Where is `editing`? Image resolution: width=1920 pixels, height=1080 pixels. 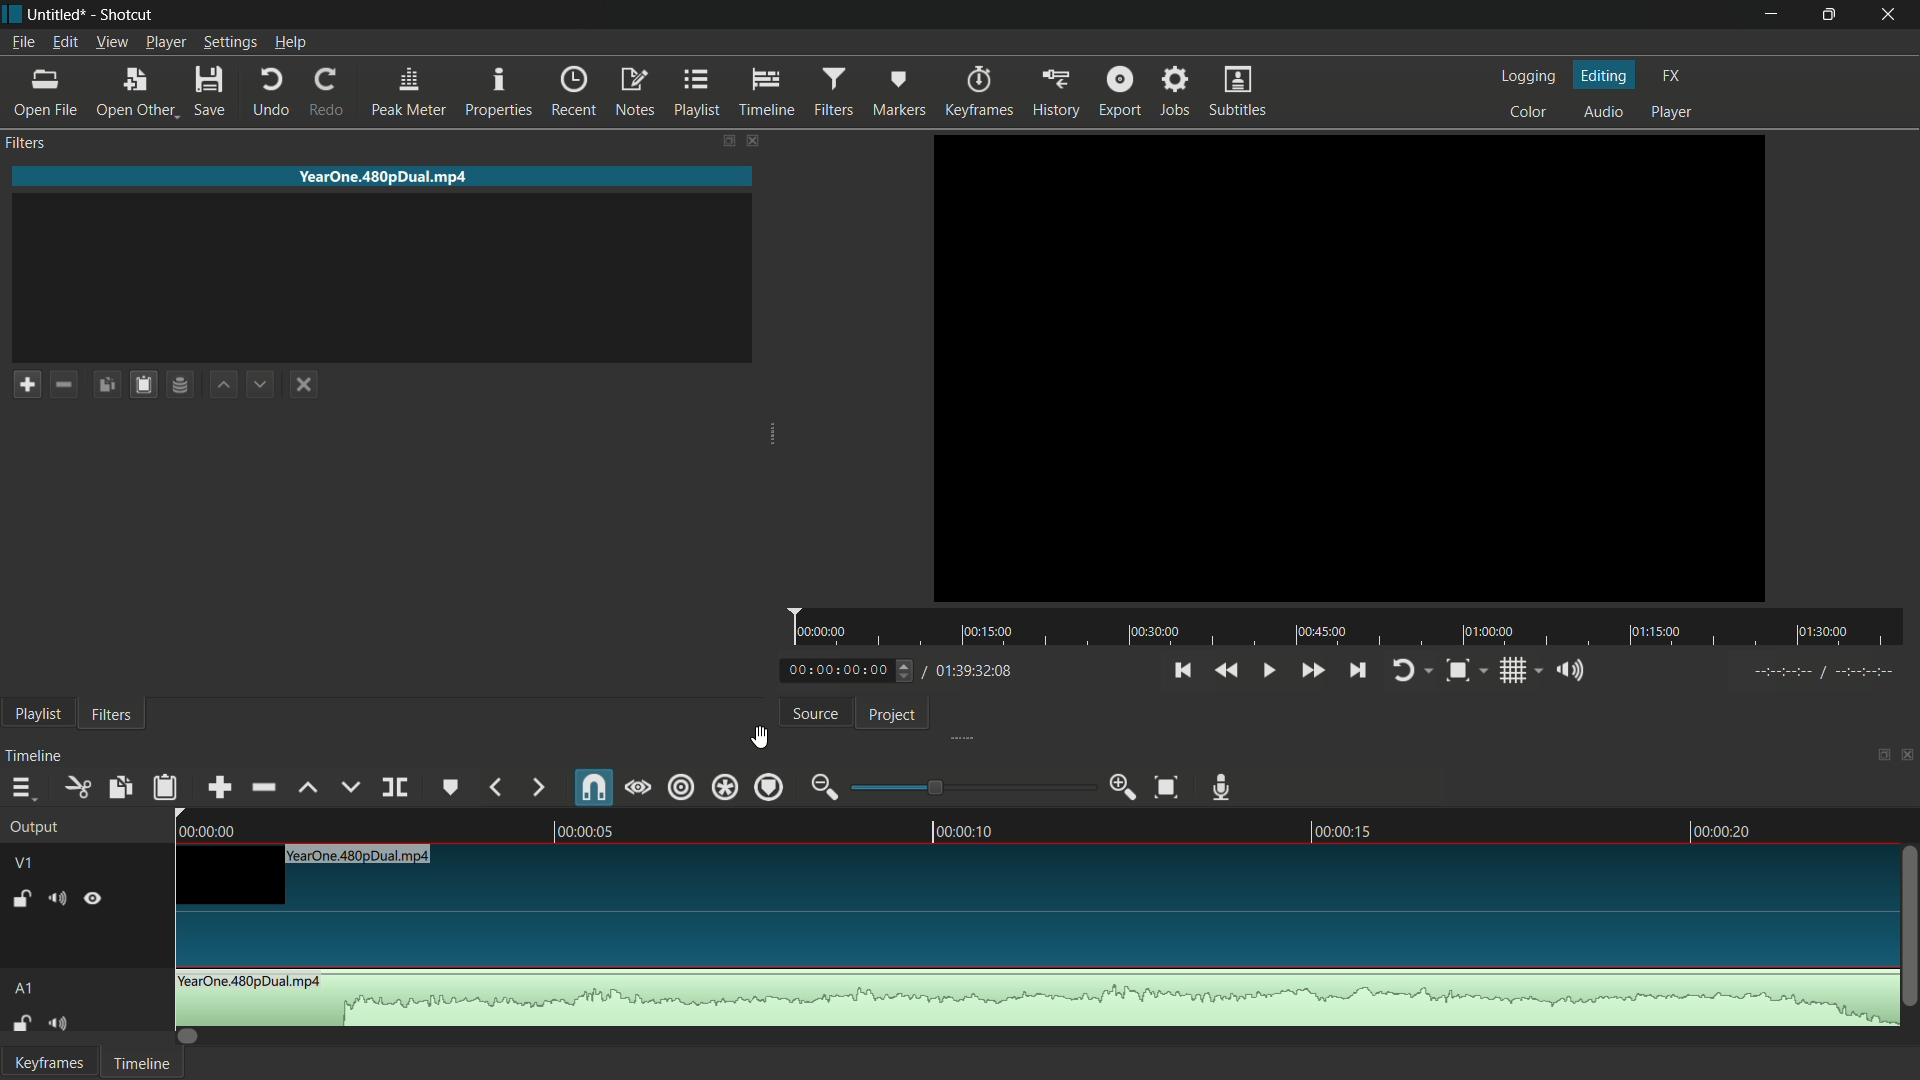 editing is located at coordinates (1603, 72).